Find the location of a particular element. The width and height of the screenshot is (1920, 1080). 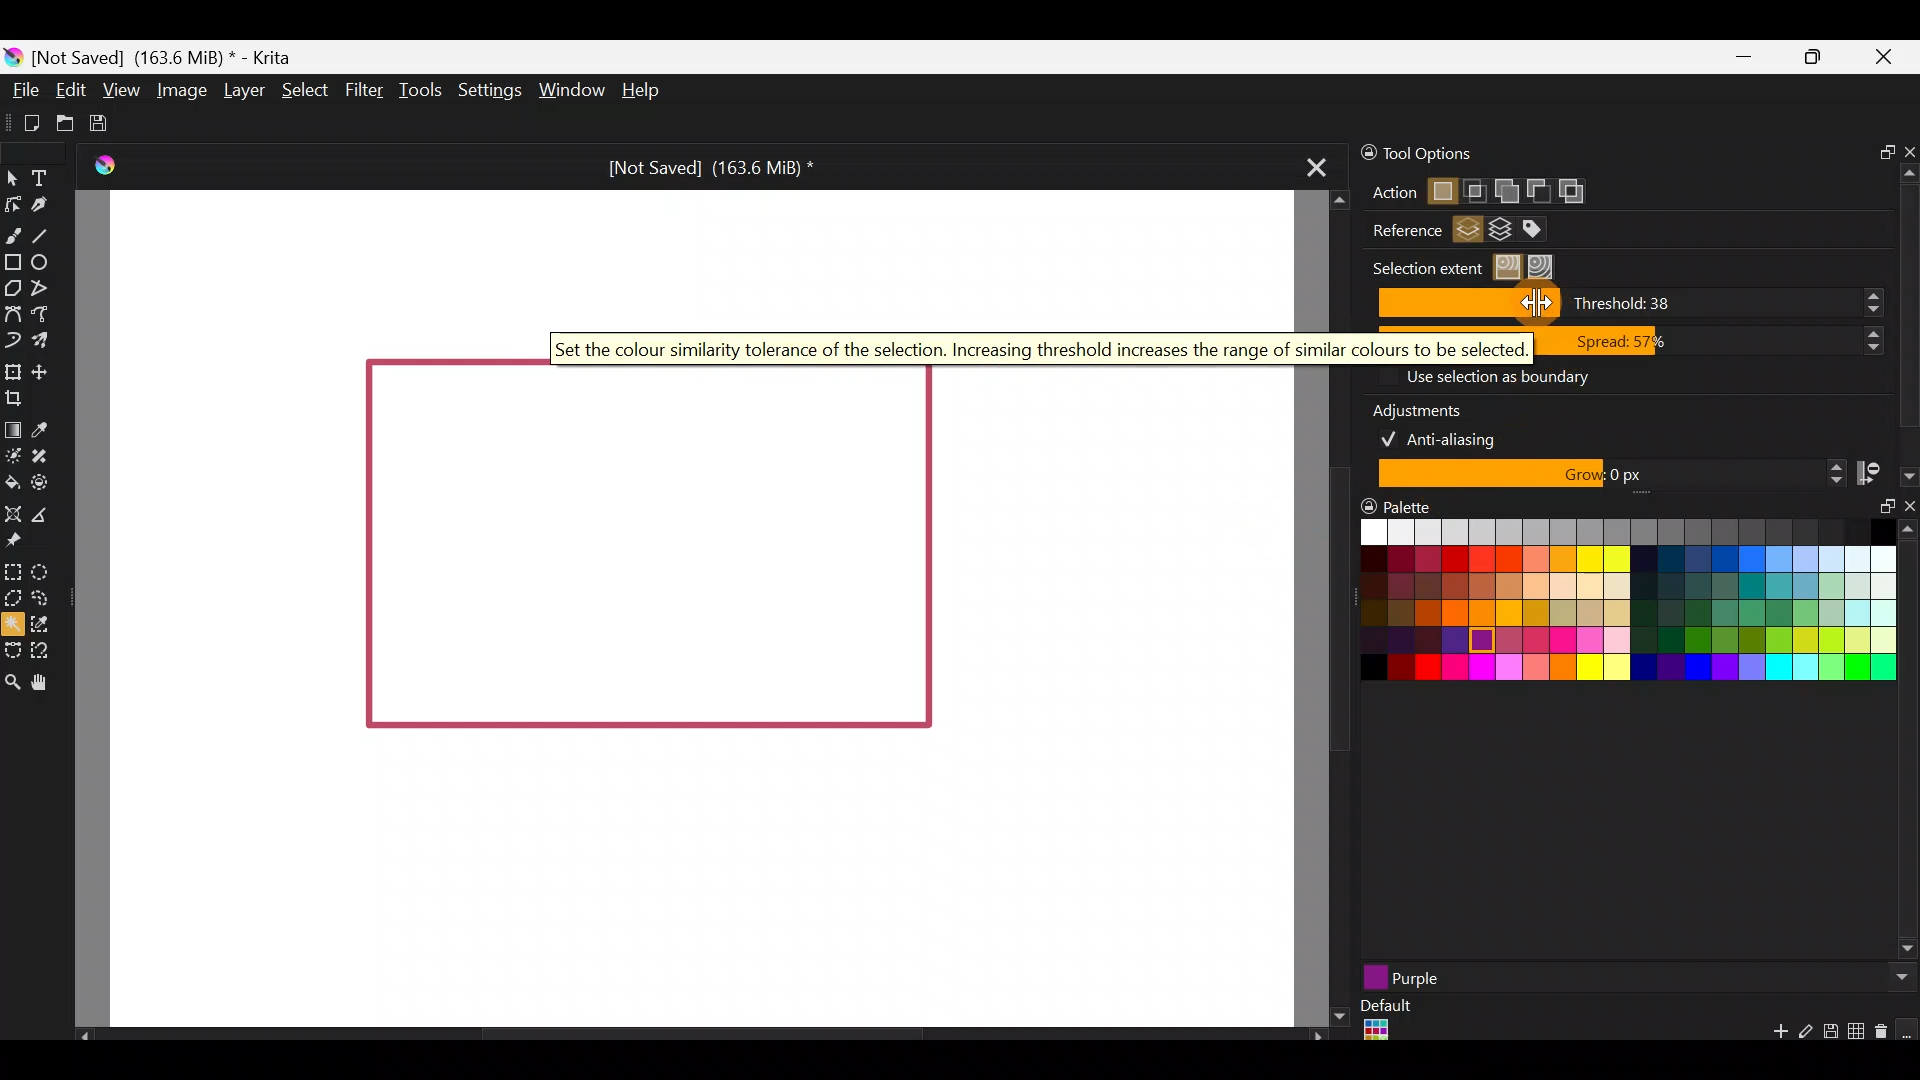

Edit swatch/group is located at coordinates (1806, 1037).